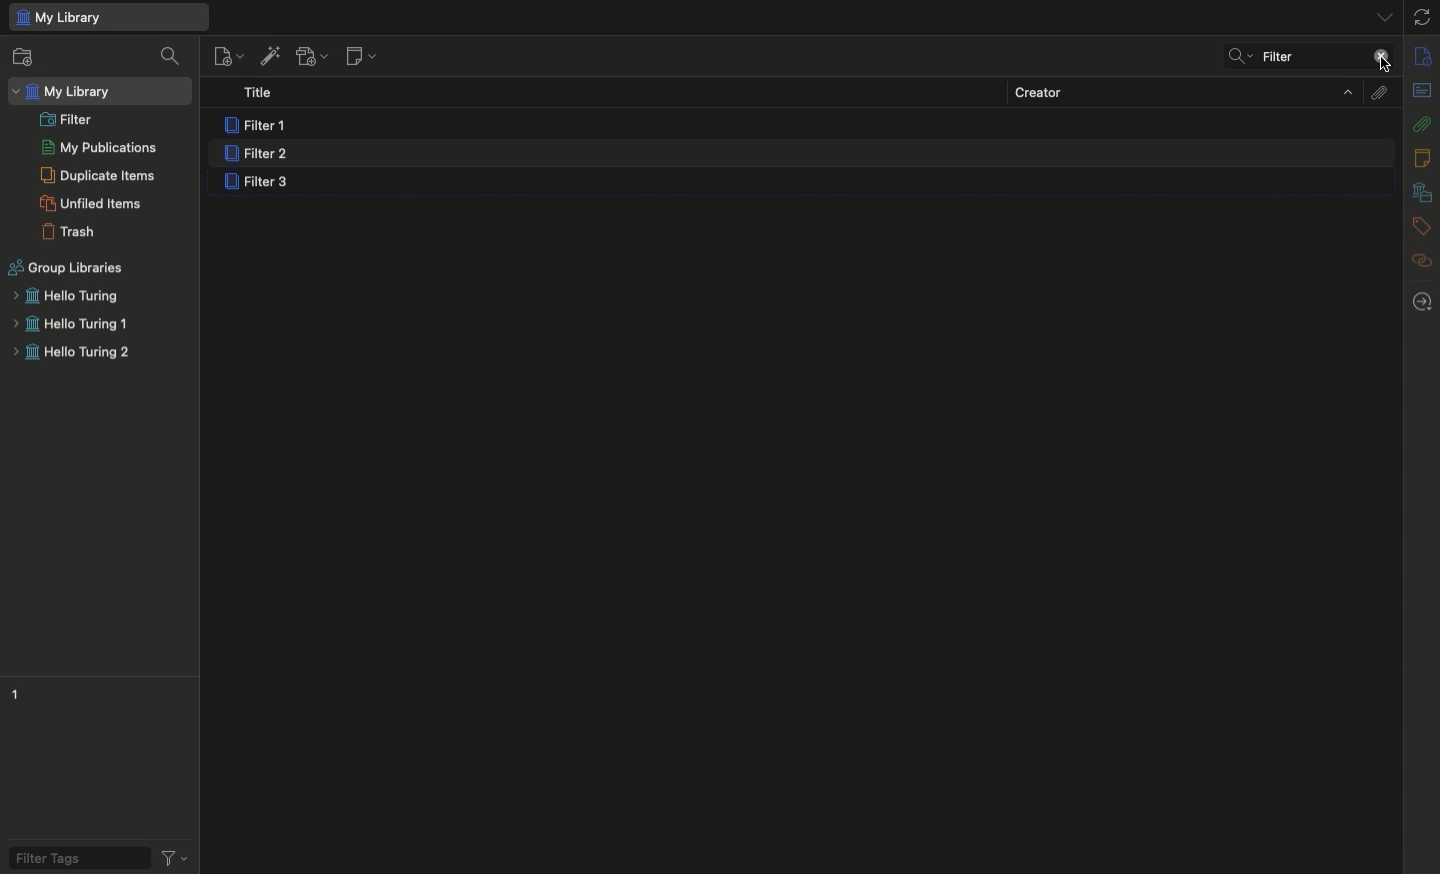 Image resolution: width=1440 pixels, height=874 pixels. What do you see at coordinates (228, 55) in the screenshot?
I see `New item` at bounding box center [228, 55].